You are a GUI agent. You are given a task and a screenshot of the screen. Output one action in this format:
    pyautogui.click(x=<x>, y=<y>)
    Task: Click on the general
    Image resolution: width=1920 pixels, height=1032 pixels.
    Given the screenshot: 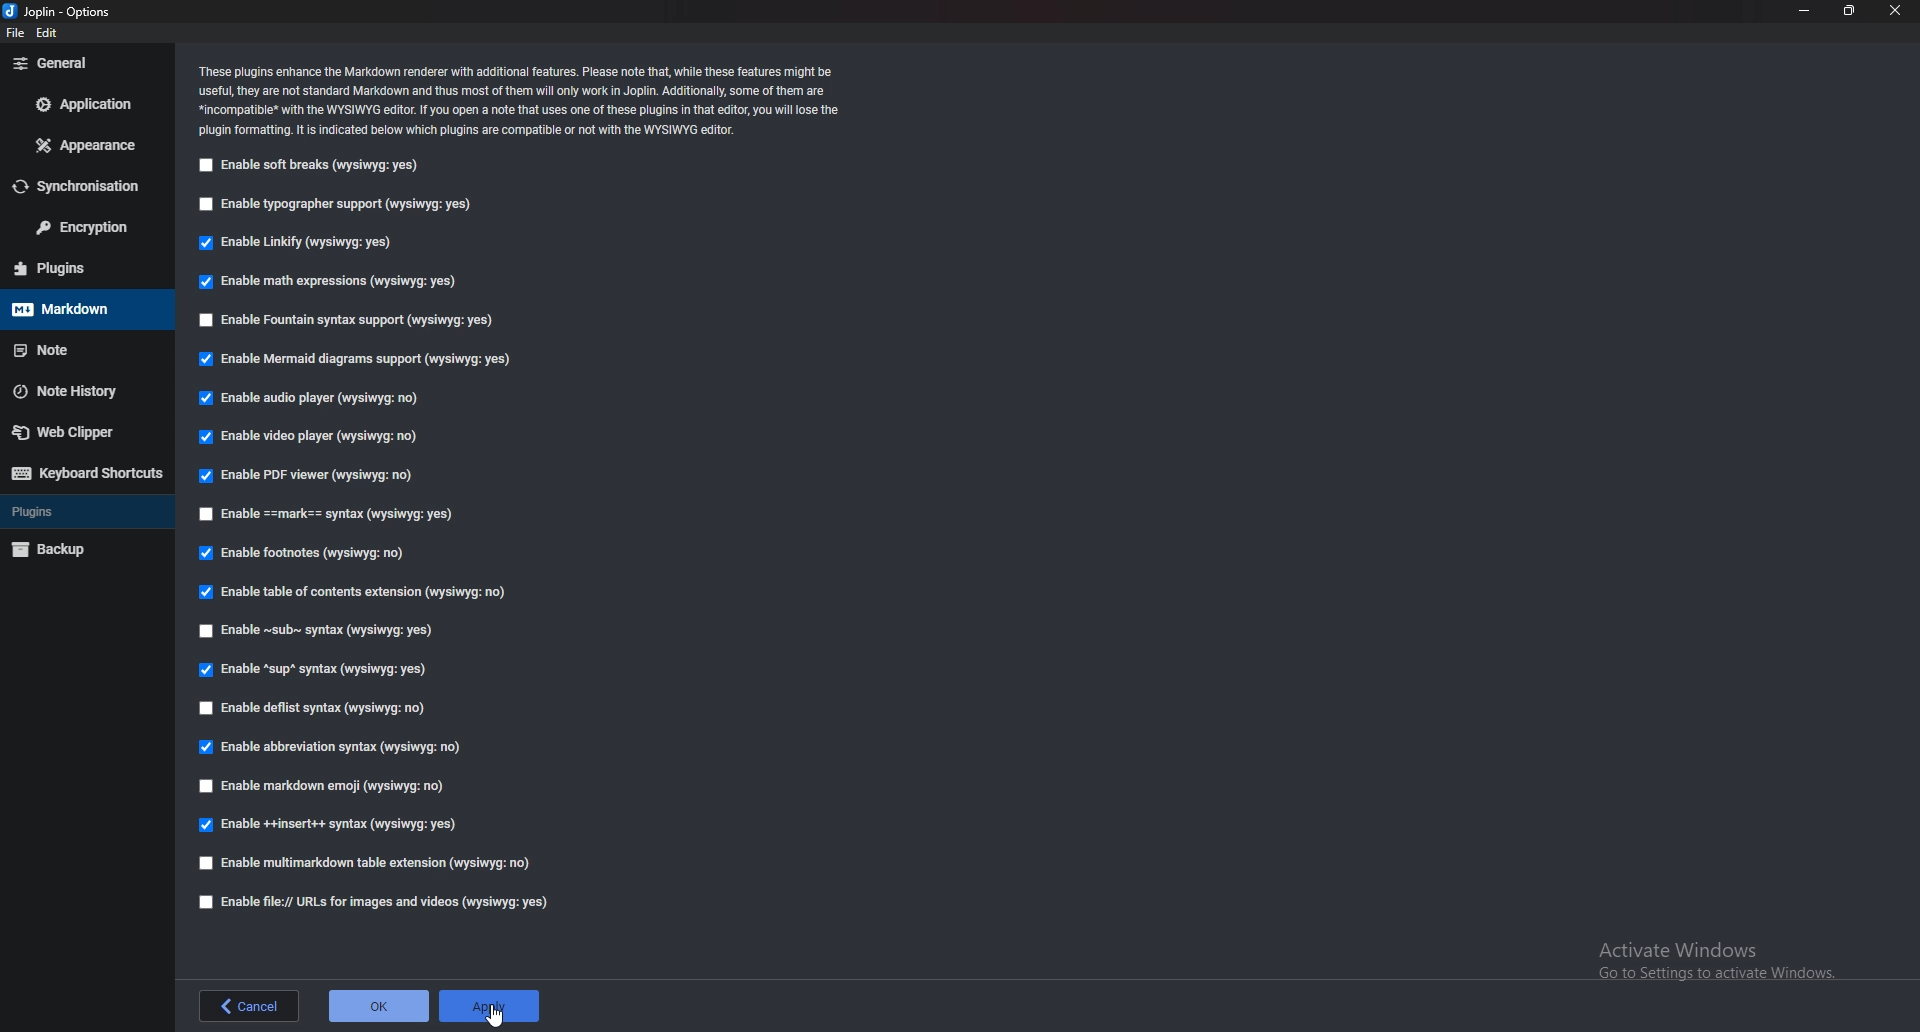 What is the action you would take?
    pyautogui.click(x=83, y=63)
    